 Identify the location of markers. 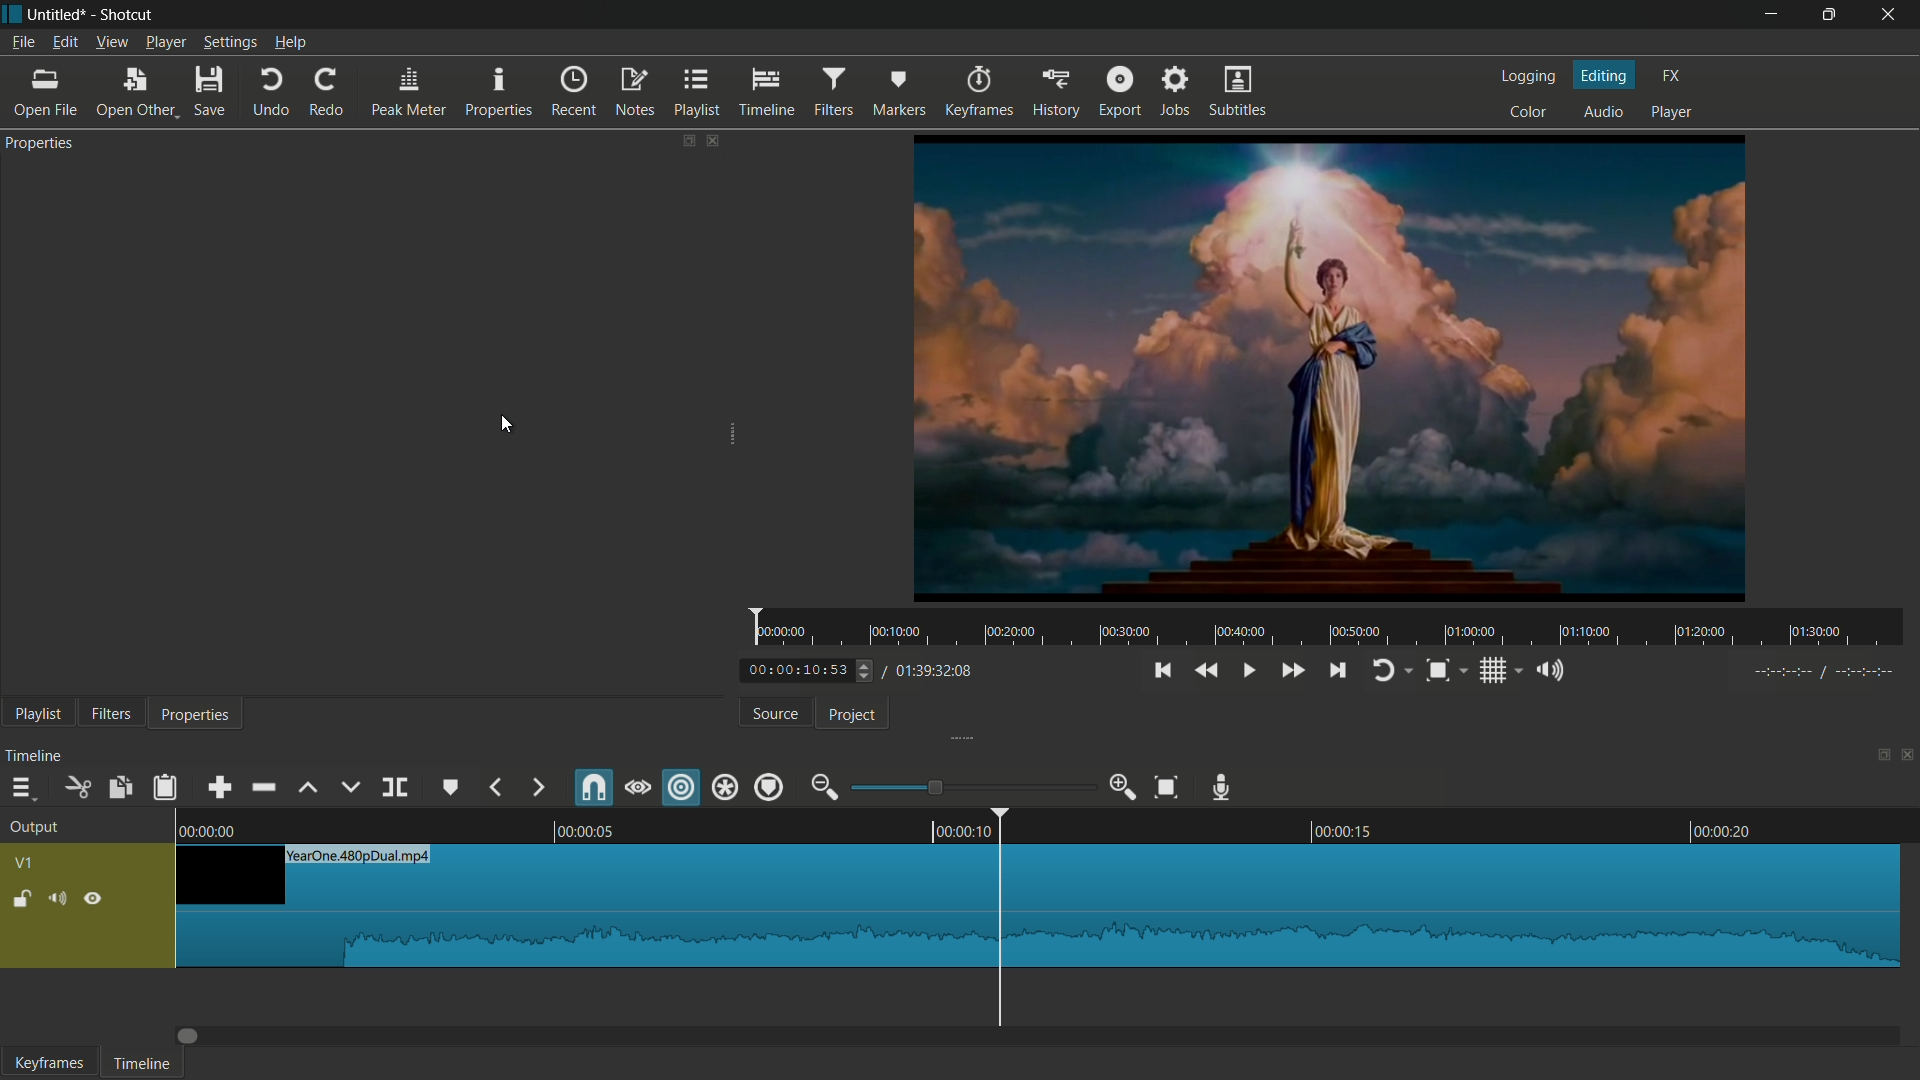
(898, 91).